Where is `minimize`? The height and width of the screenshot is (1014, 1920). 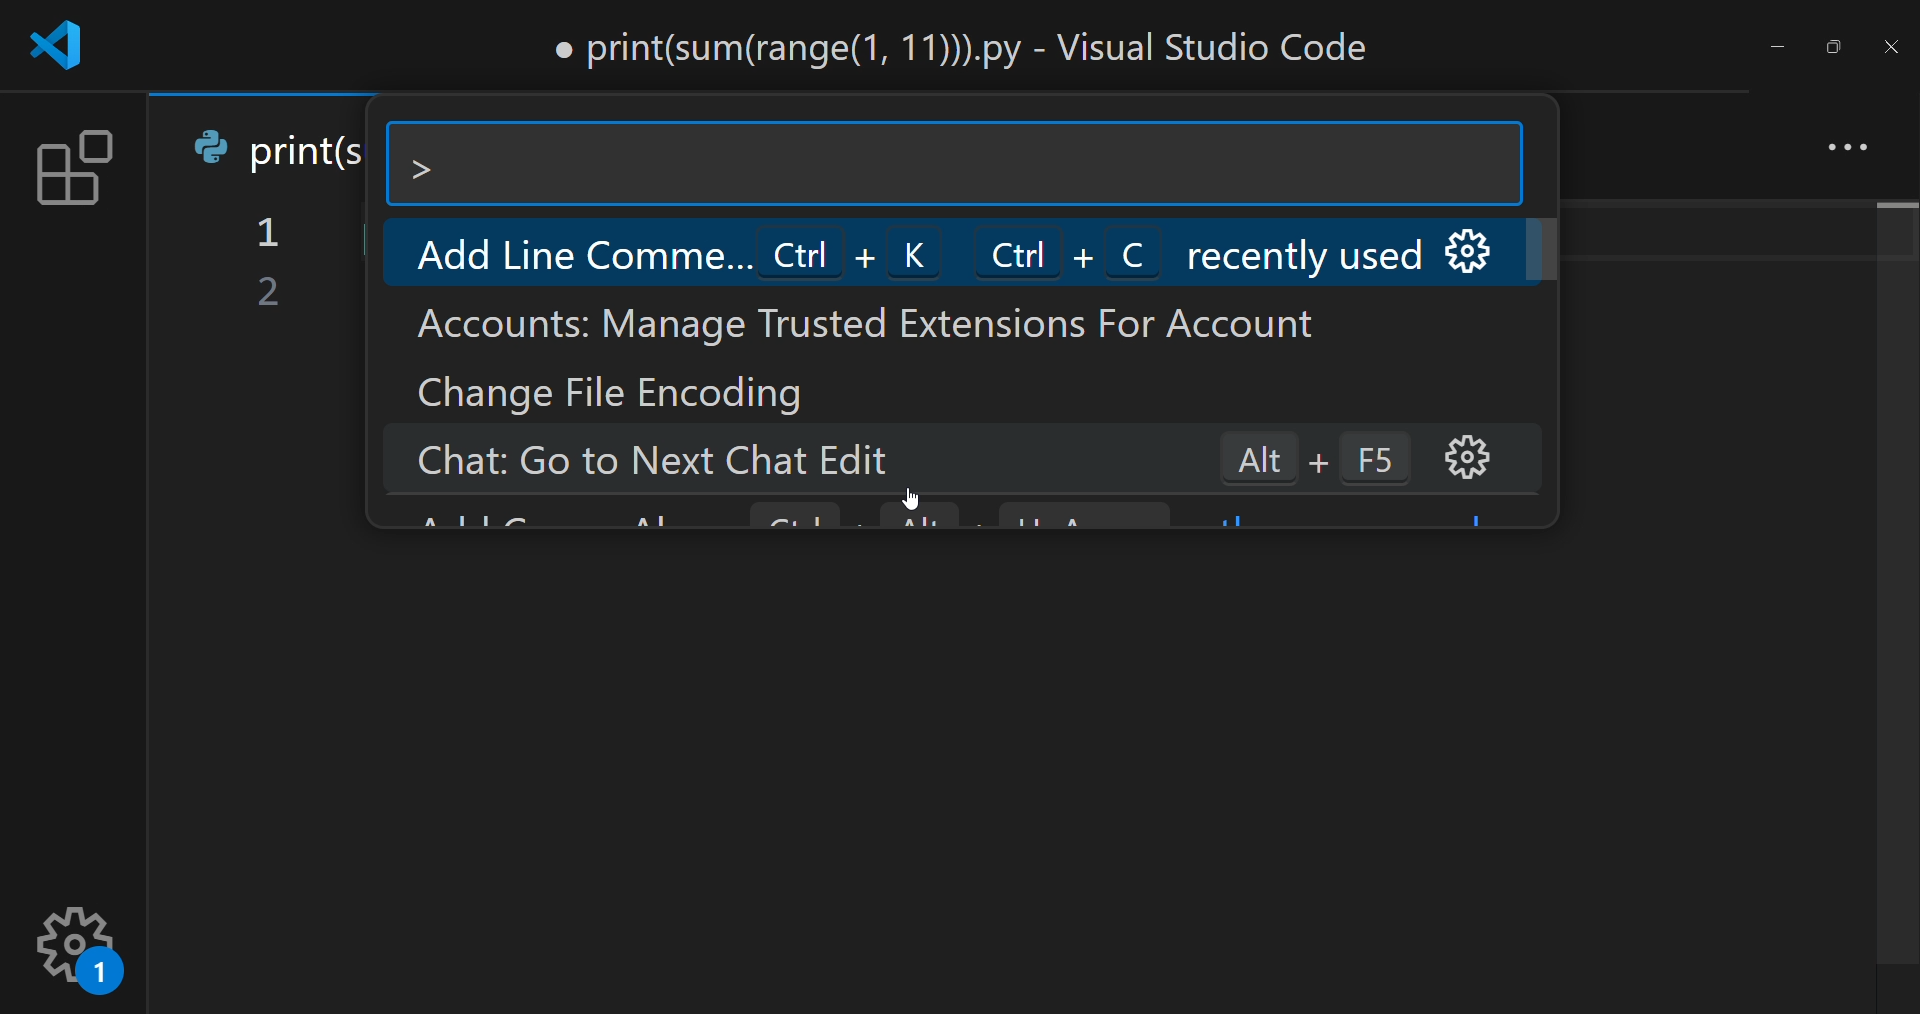 minimize is located at coordinates (1777, 44).